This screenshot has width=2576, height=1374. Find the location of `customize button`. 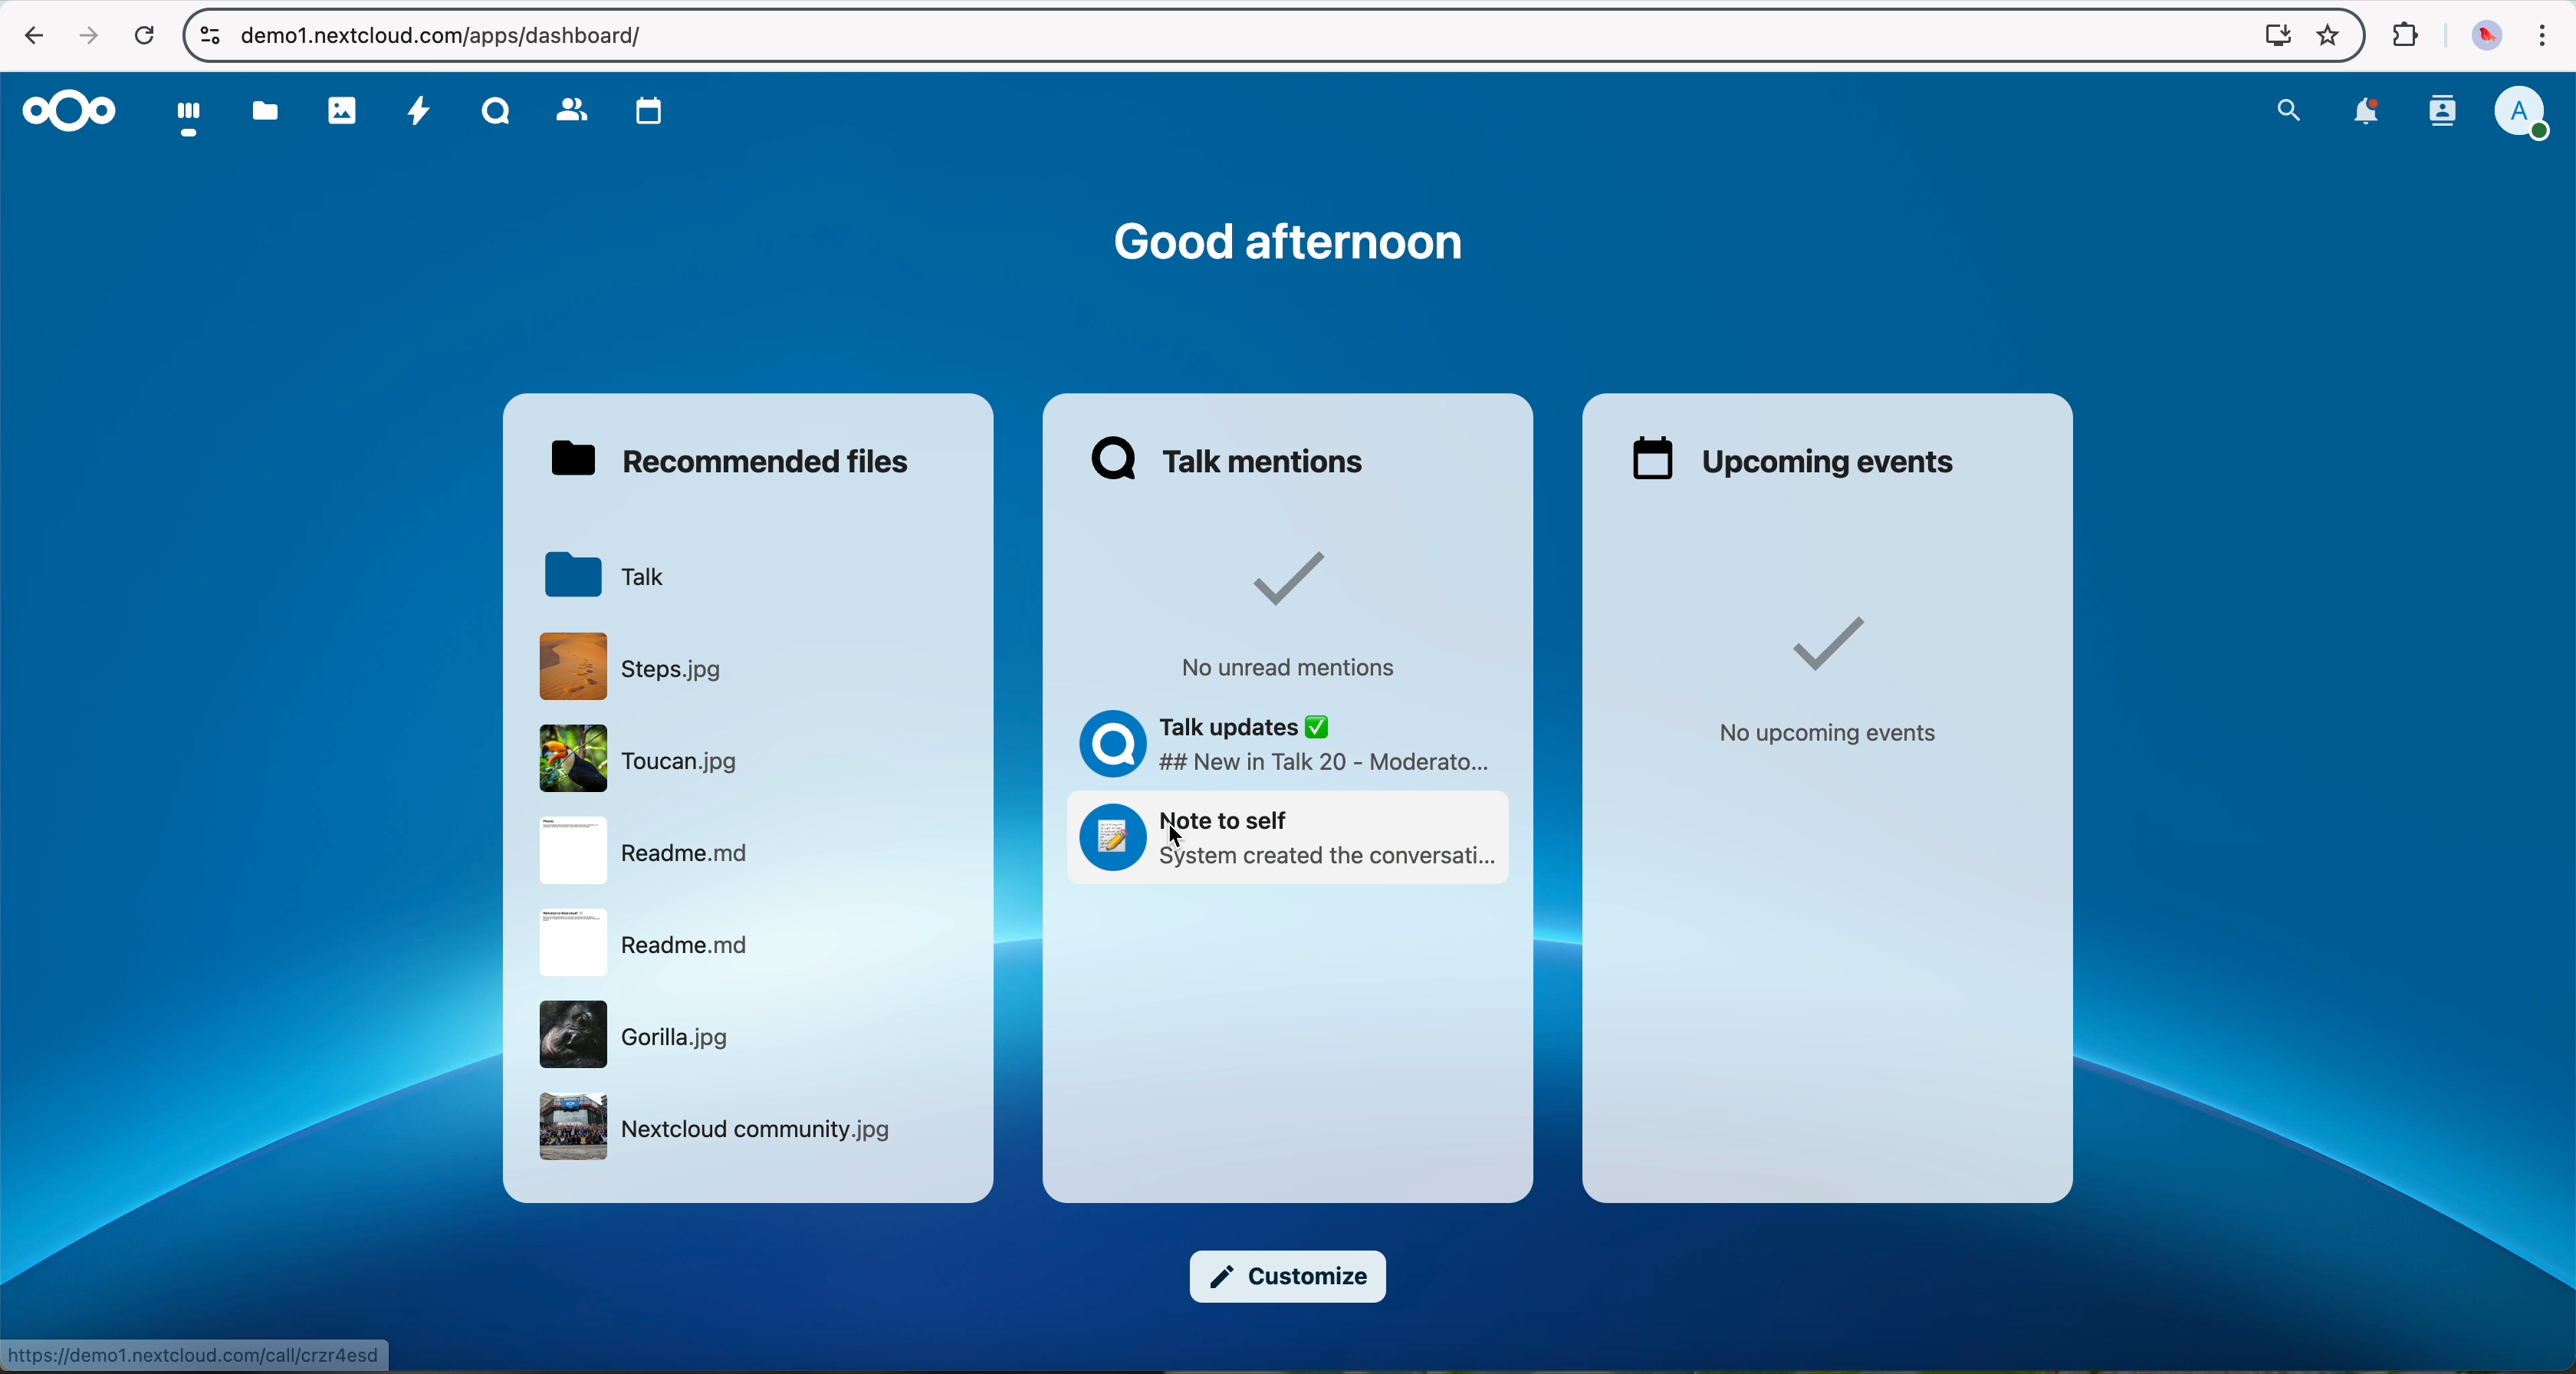

customize button is located at coordinates (1289, 1277).